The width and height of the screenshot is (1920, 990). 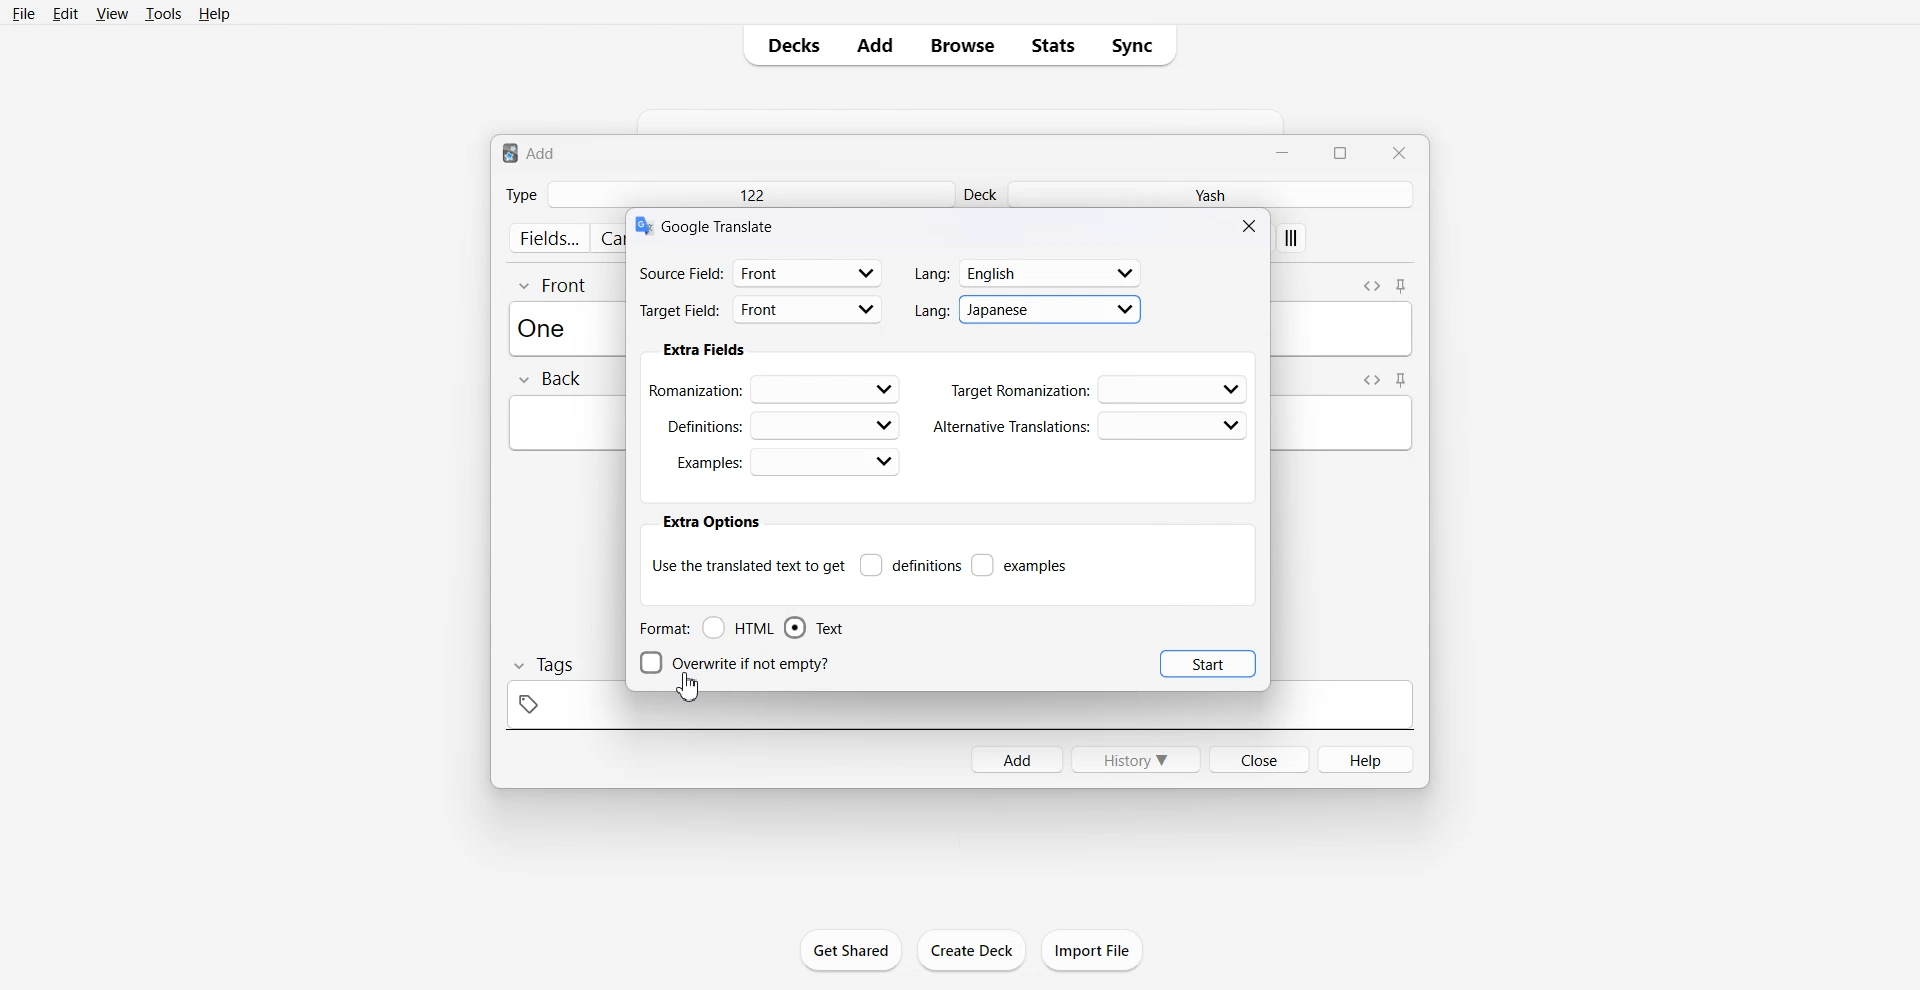 I want to click on Create Deck, so click(x=971, y=950).